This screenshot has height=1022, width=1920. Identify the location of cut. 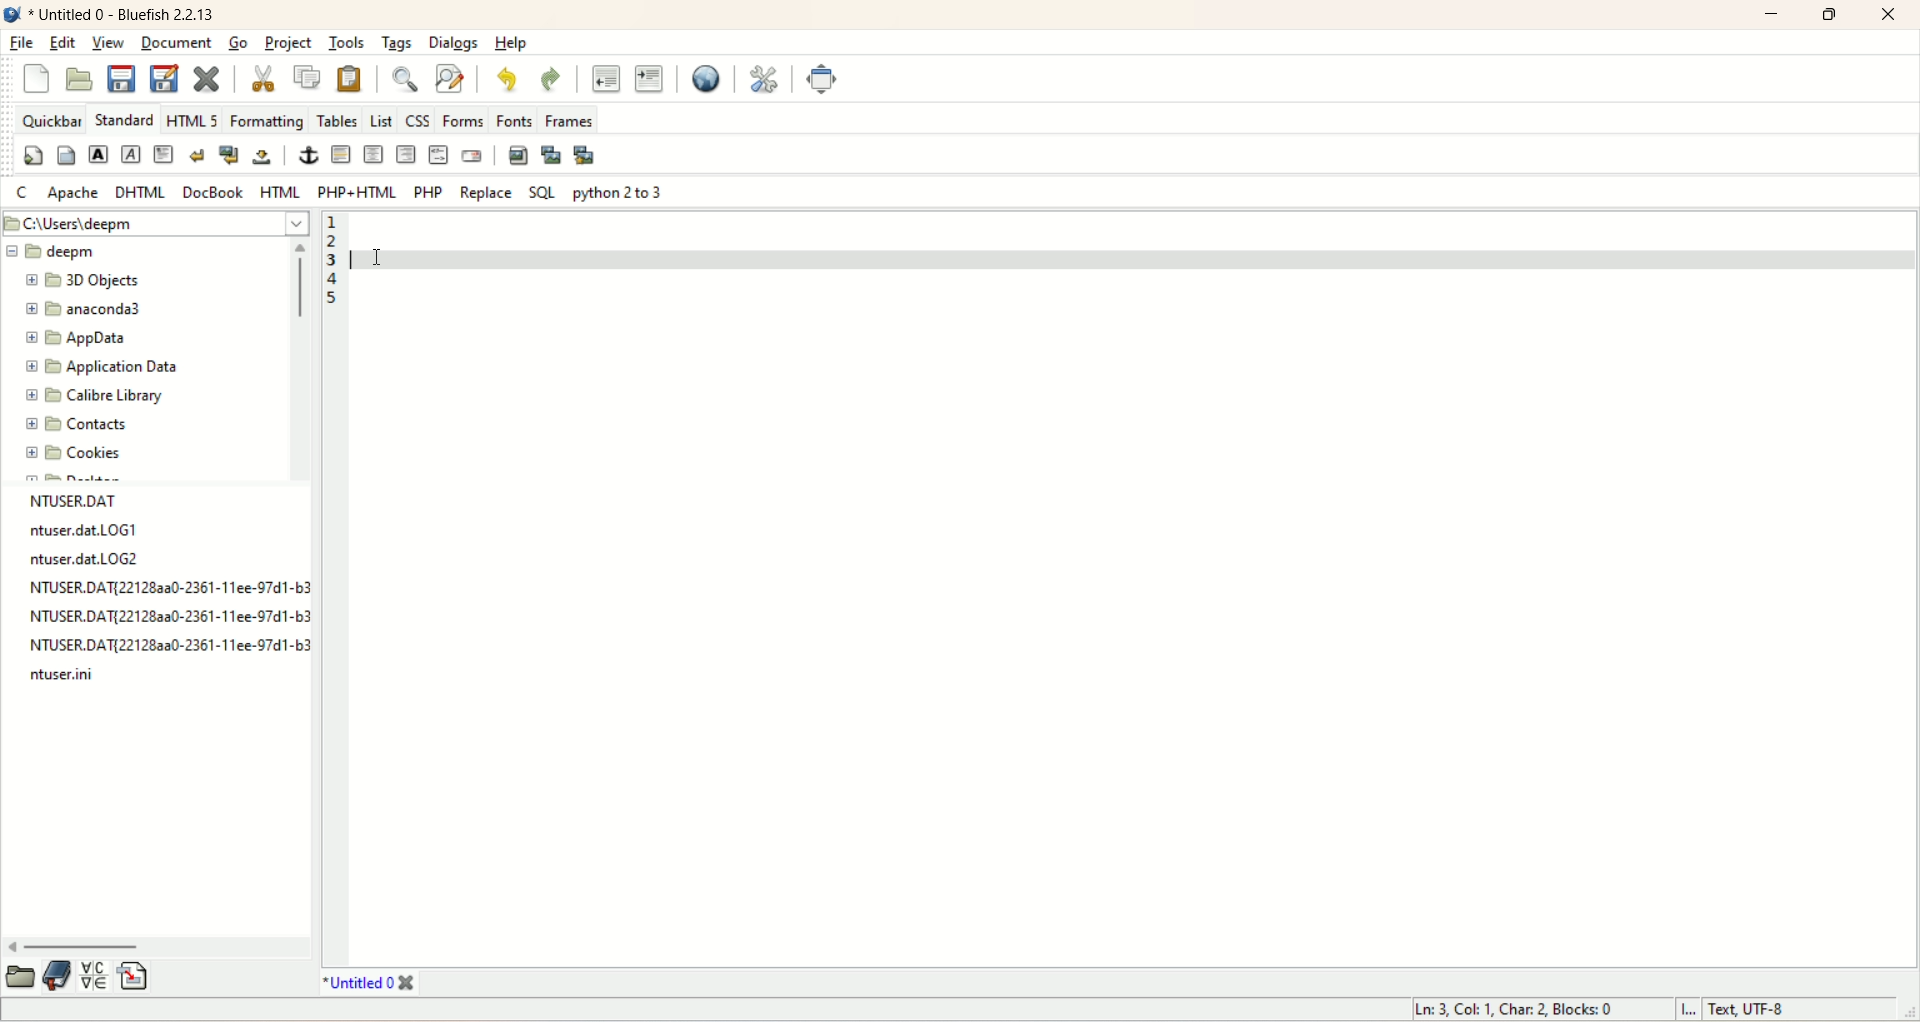
(261, 79).